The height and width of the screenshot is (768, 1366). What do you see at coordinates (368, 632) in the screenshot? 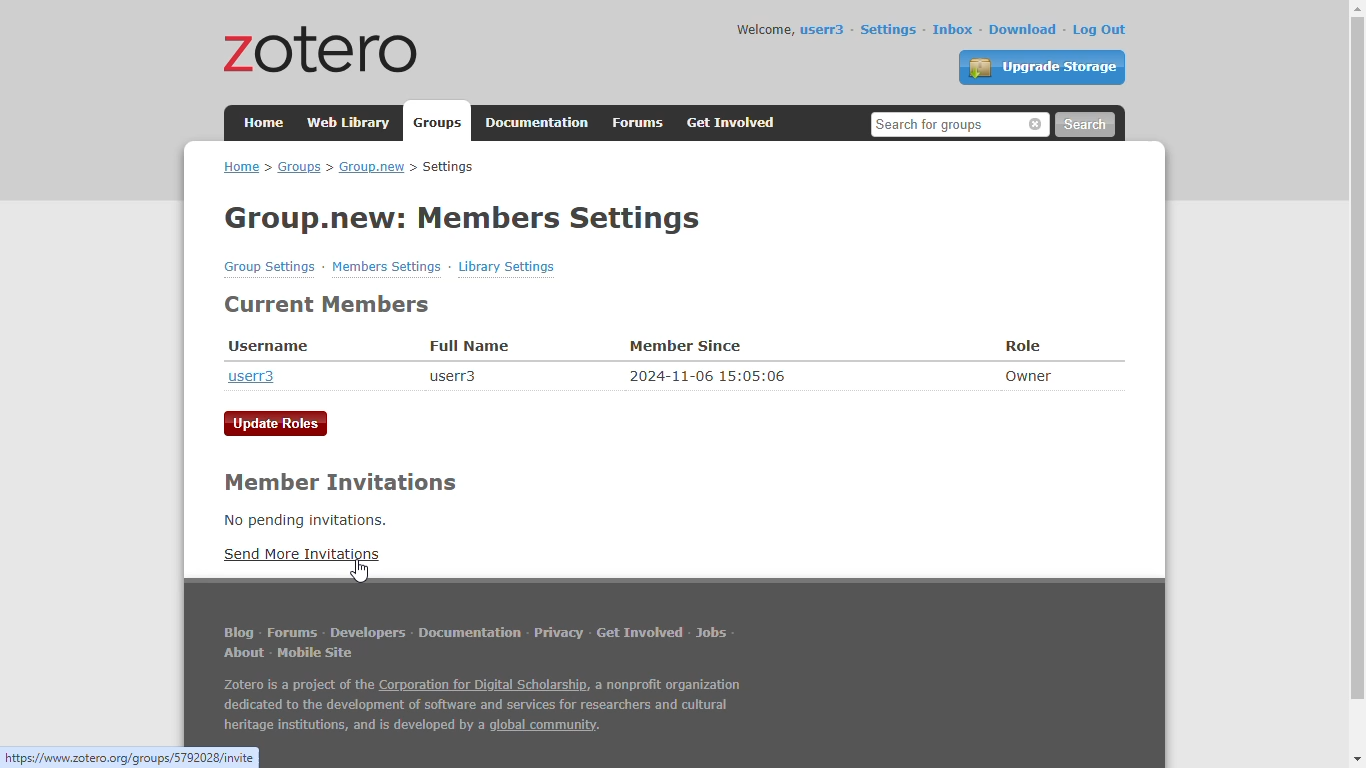
I see `developers` at bounding box center [368, 632].